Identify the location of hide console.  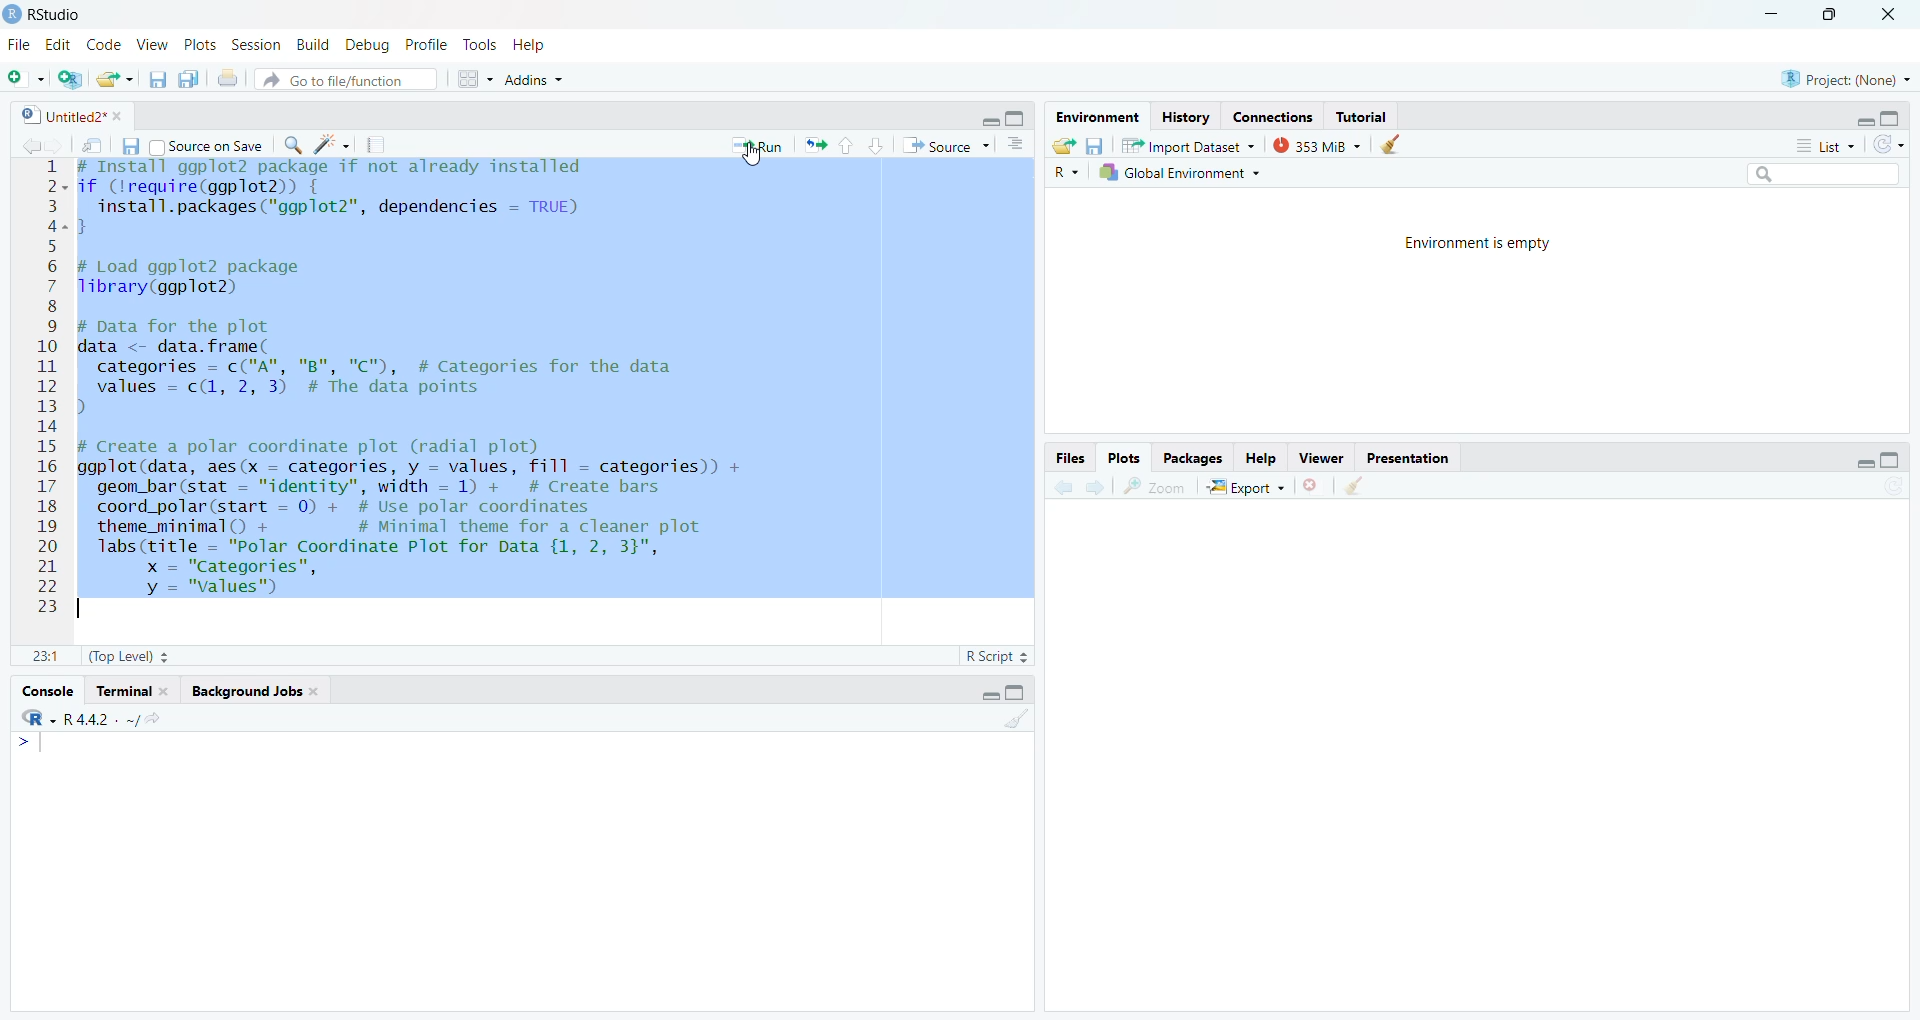
(1892, 117).